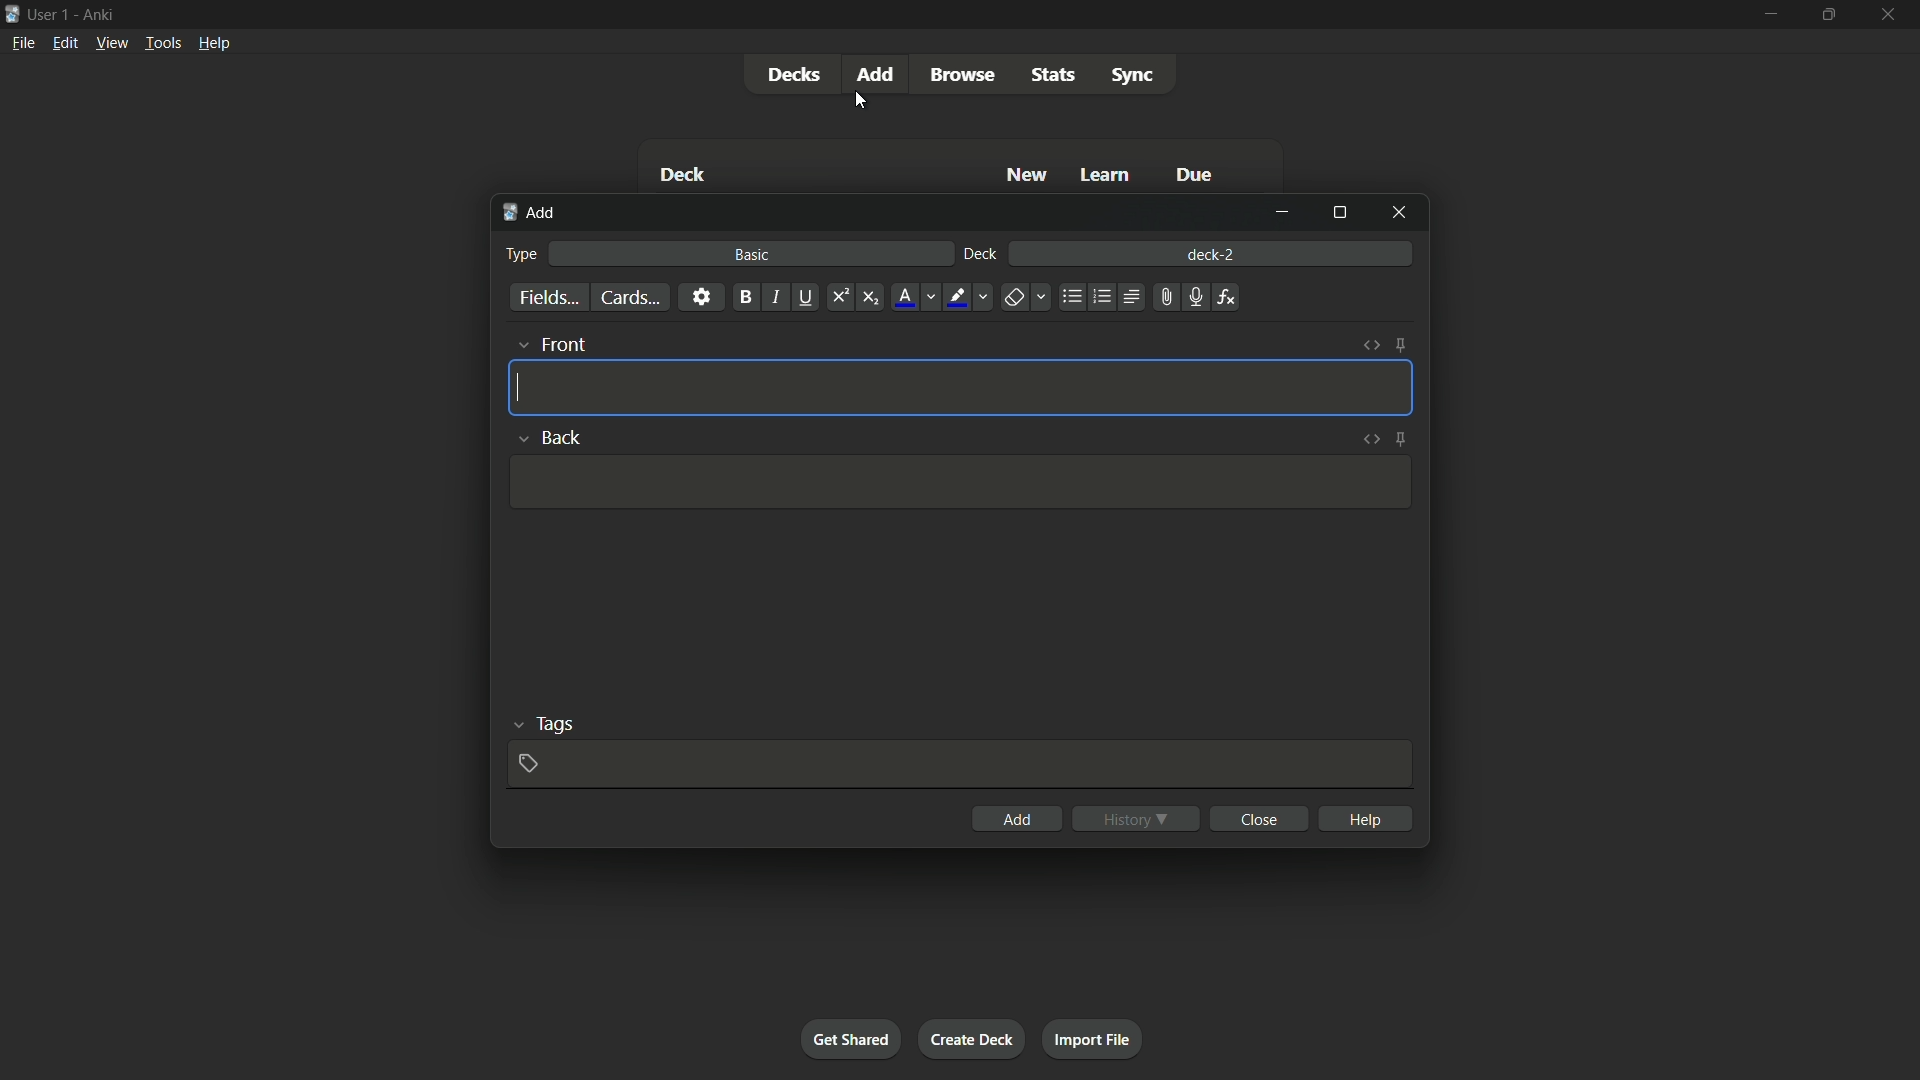  I want to click on add tag, so click(532, 764).